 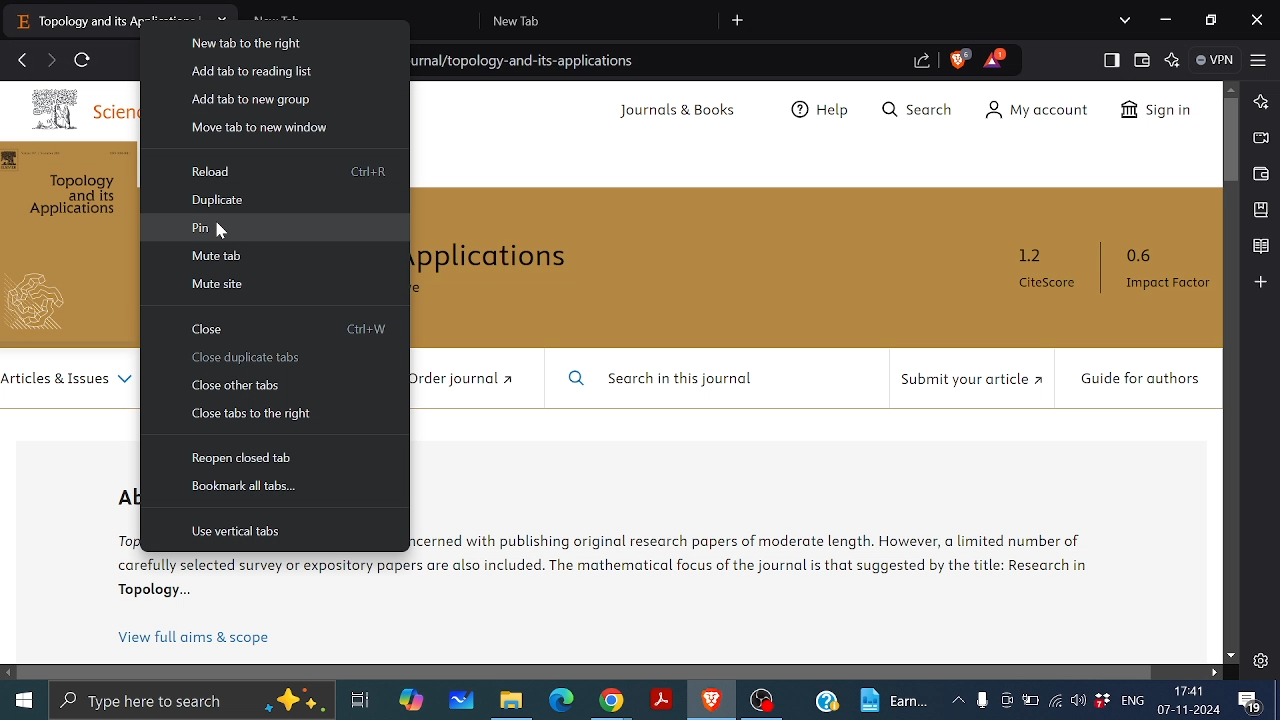 What do you see at coordinates (515, 701) in the screenshot?
I see `Files` at bounding box center [515, 701].